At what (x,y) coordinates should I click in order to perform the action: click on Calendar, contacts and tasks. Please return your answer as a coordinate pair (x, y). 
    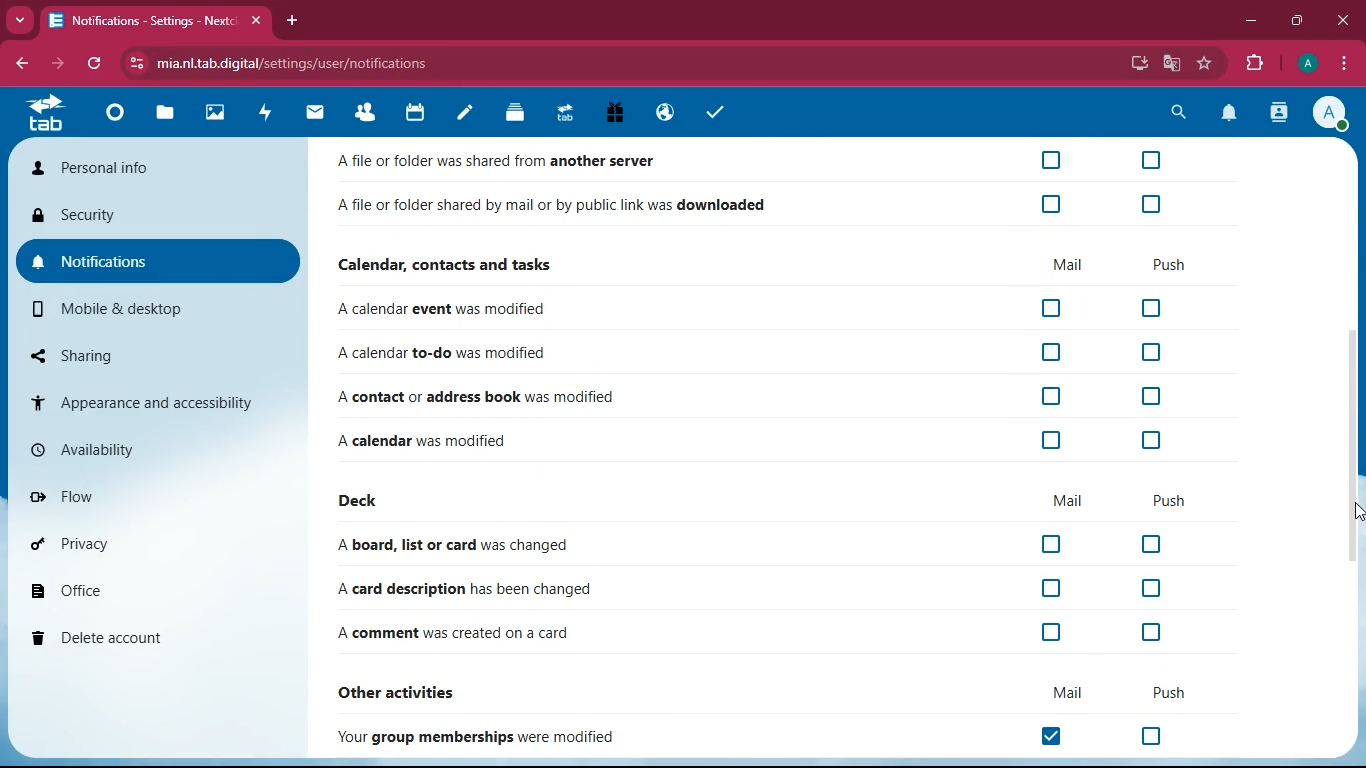
    Looking at the image, I should click on (449, 264).